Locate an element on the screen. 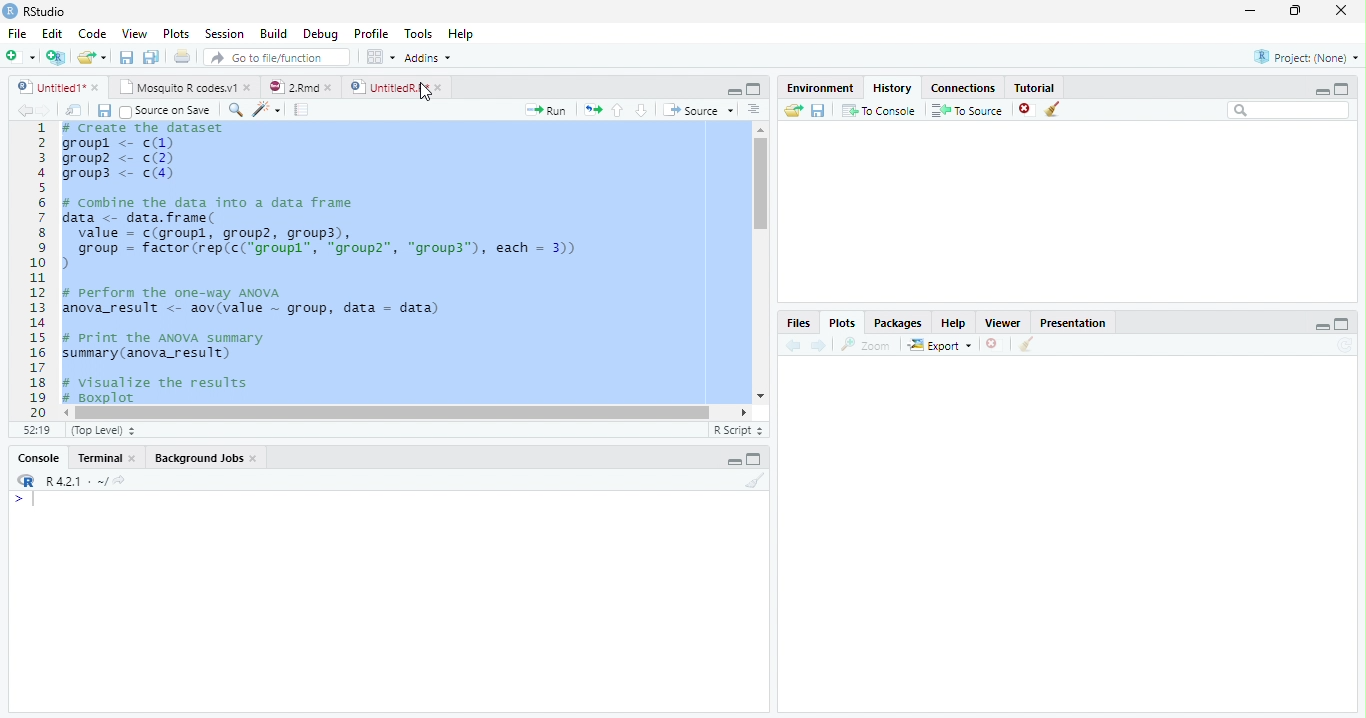 The width and height of the screenshot is (1366, 718). Files is located at coordinates (797, 323).